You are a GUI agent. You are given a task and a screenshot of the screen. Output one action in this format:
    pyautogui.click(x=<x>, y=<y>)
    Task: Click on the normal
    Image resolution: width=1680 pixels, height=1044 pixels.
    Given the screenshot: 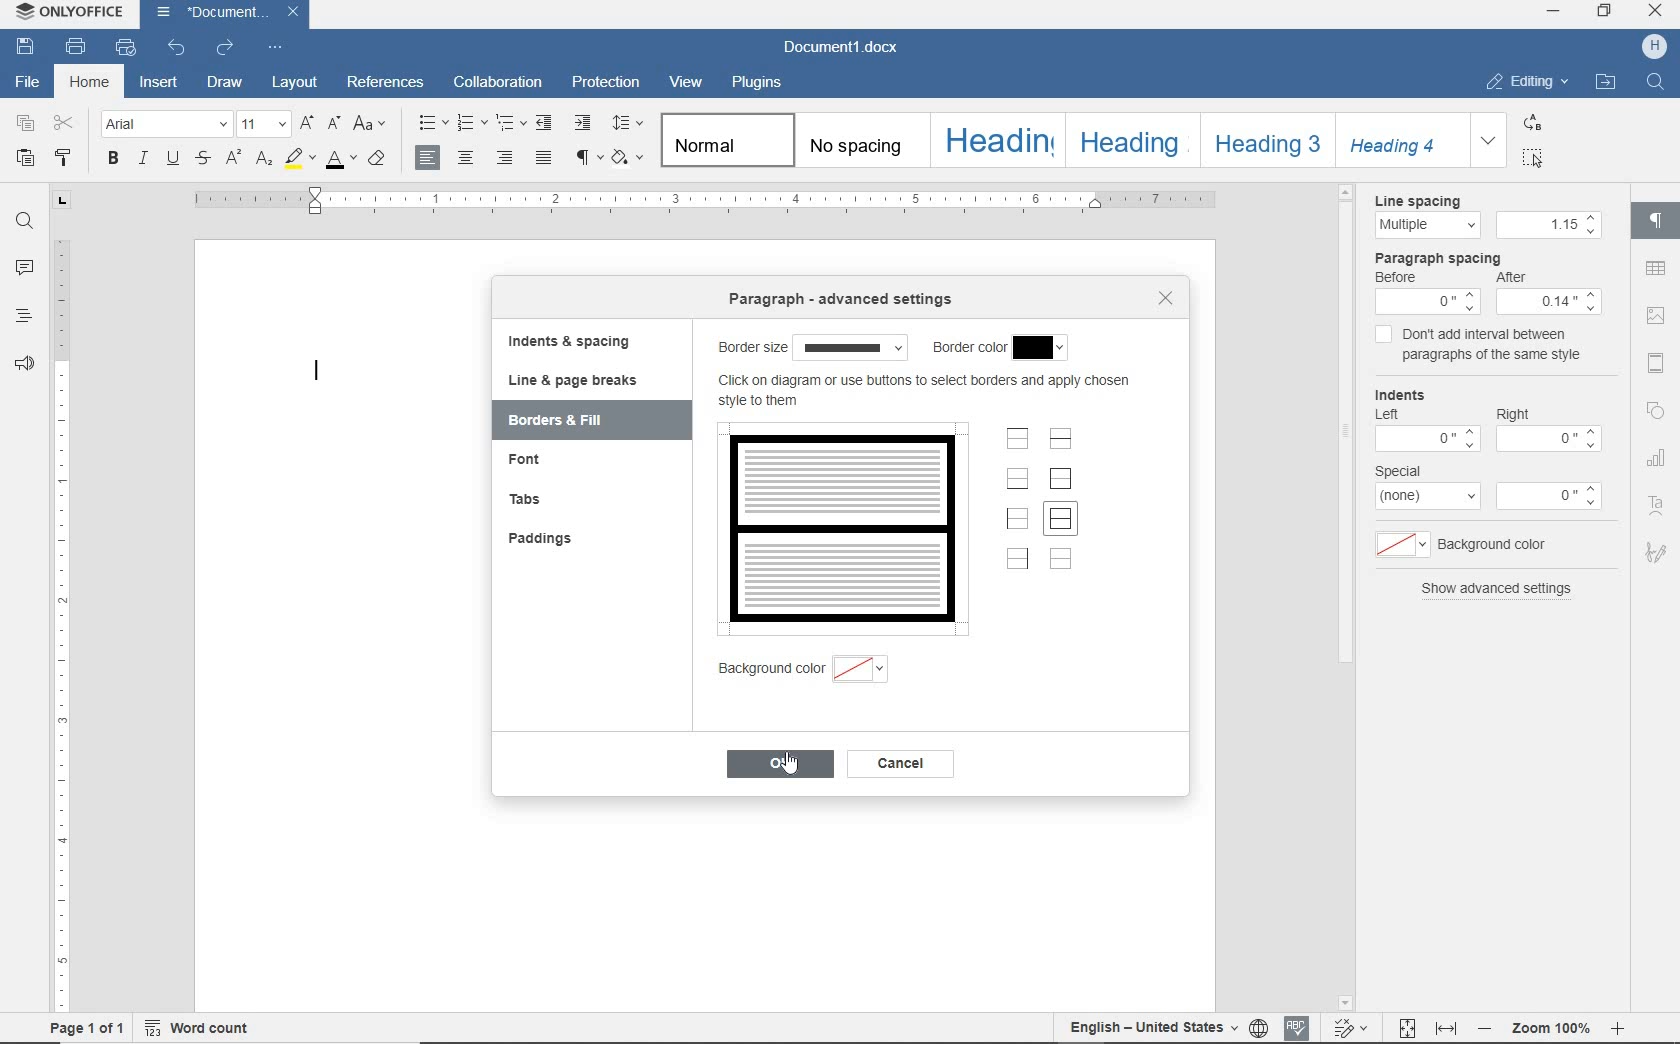 What is the action you would take?
    pyautogui.click(x=727, y=141)
    